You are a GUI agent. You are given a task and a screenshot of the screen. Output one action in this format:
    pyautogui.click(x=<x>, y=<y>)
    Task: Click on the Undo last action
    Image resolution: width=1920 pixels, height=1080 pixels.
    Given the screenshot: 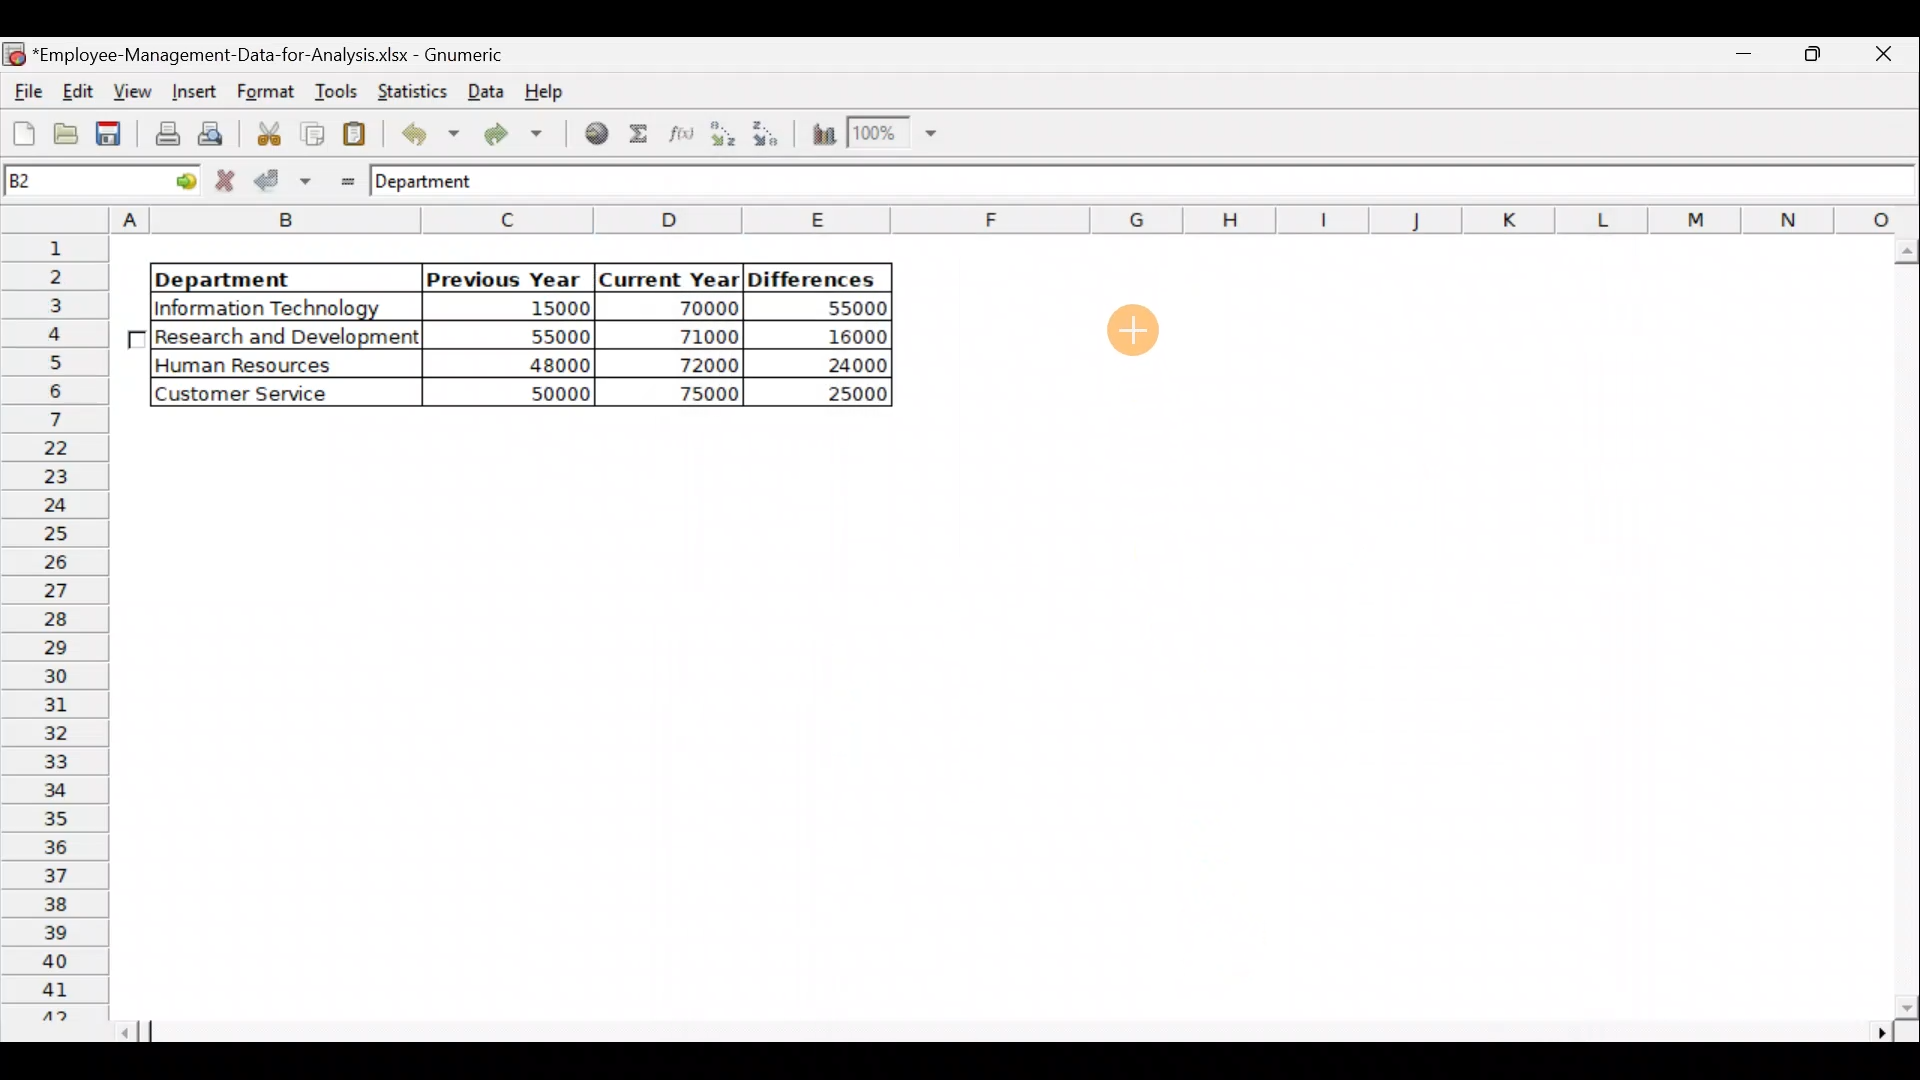 What is the action you would take?
    pyautogui.click(x=427, y=133)
    